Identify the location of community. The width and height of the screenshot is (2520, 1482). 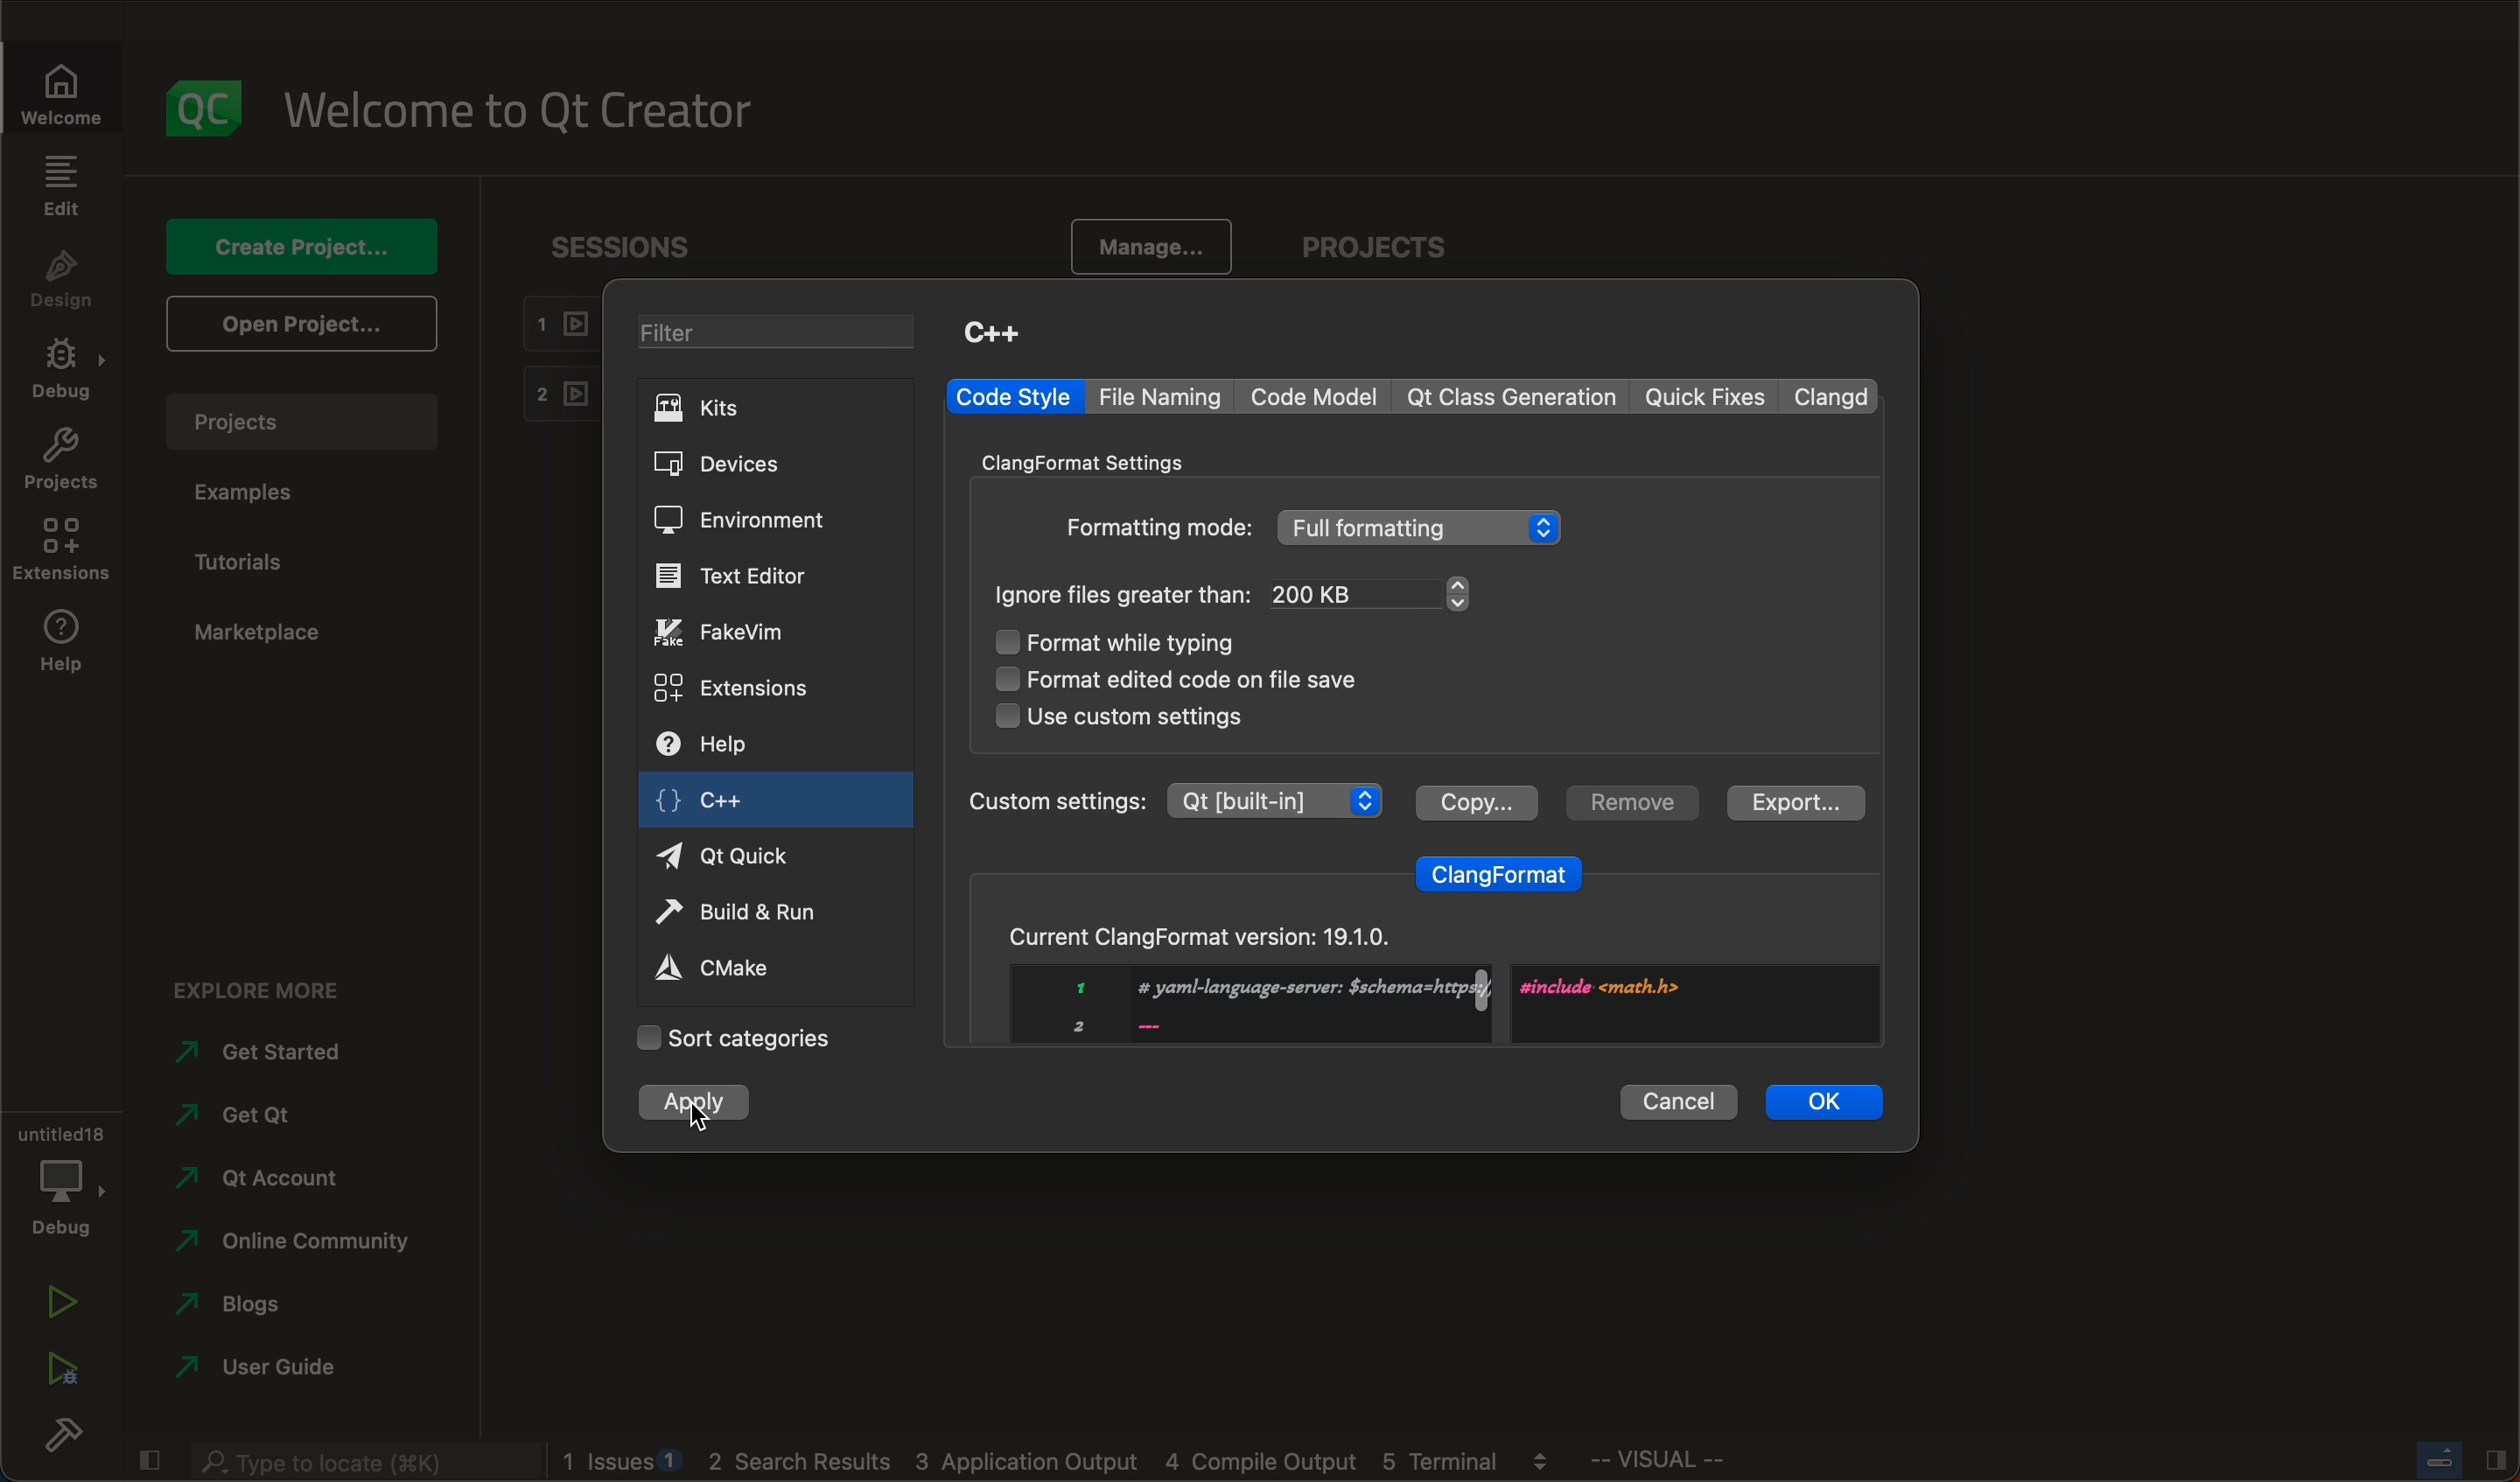
(293, 1245).